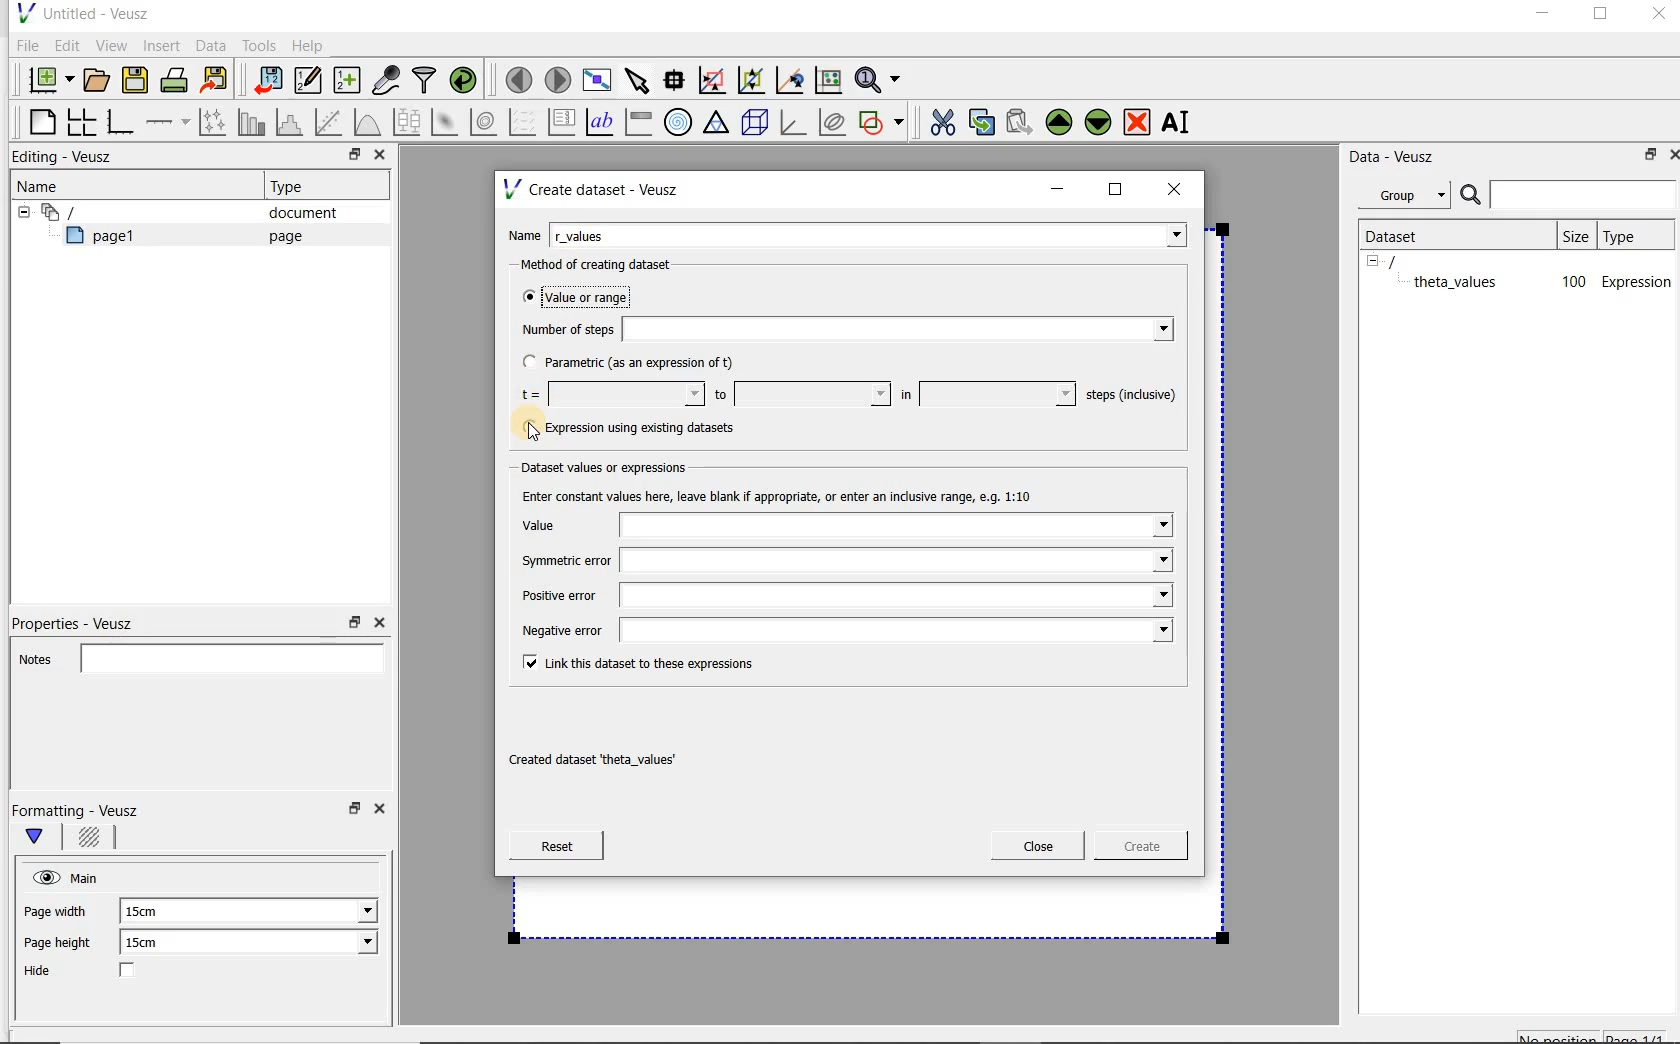  What do you see at coordinates (1138, 121) in the screenshot?
I see `remove the selected widget` at bounding box center [1138, 121].